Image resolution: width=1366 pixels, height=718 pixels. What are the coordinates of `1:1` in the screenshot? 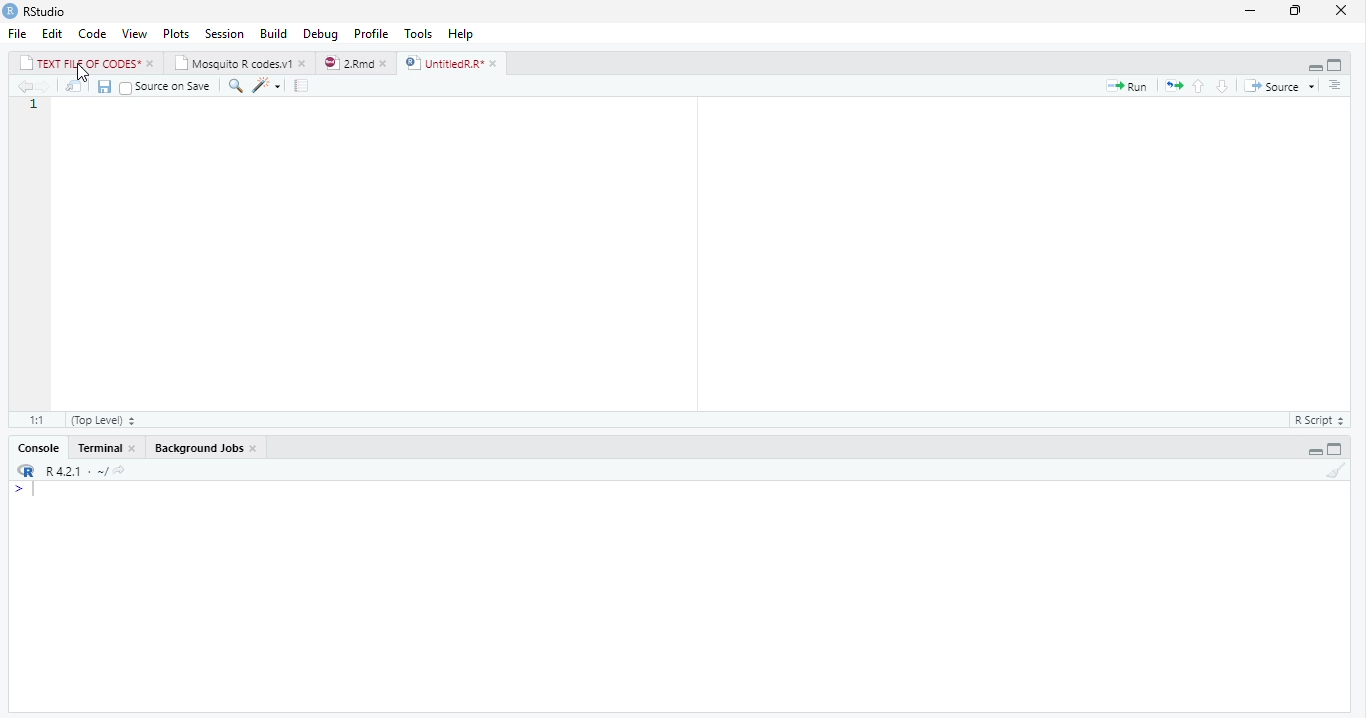 It's located at (35, 420).